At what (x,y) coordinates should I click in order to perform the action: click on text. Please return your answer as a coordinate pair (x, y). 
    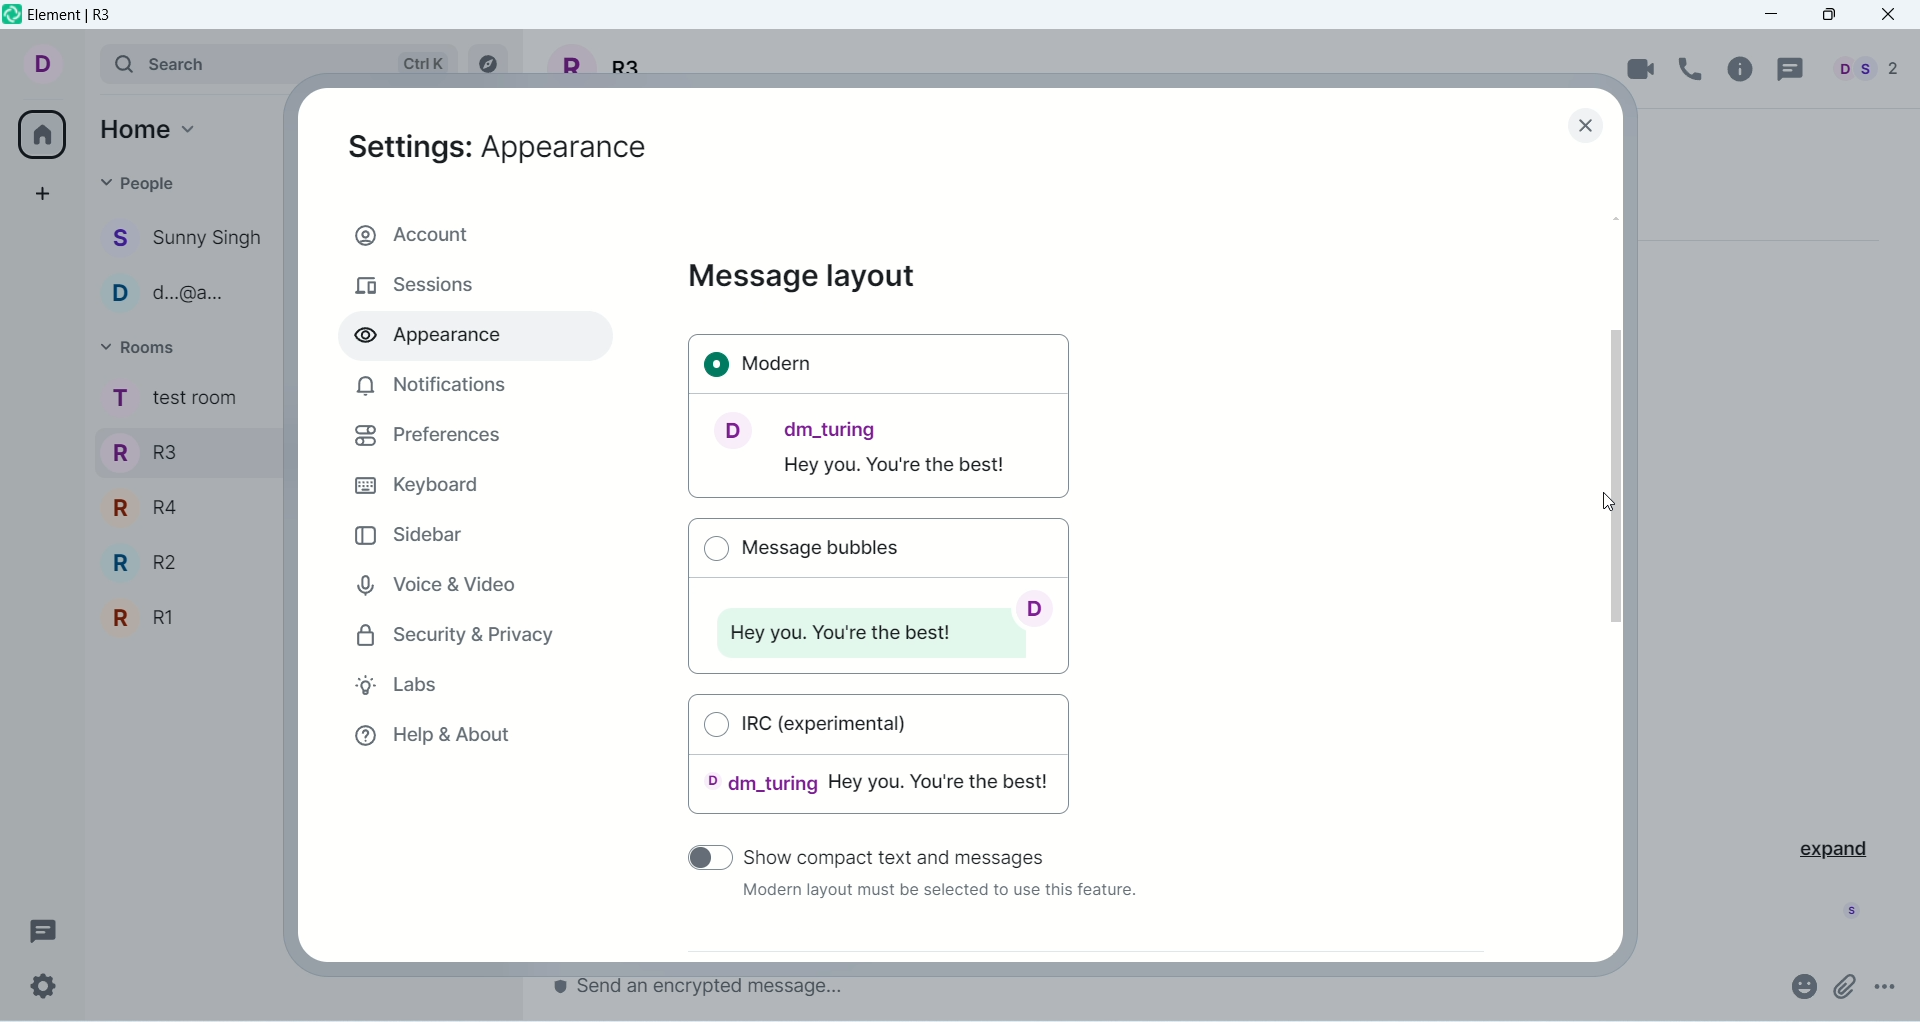
    Looking at the image, I should click on (937, 894).